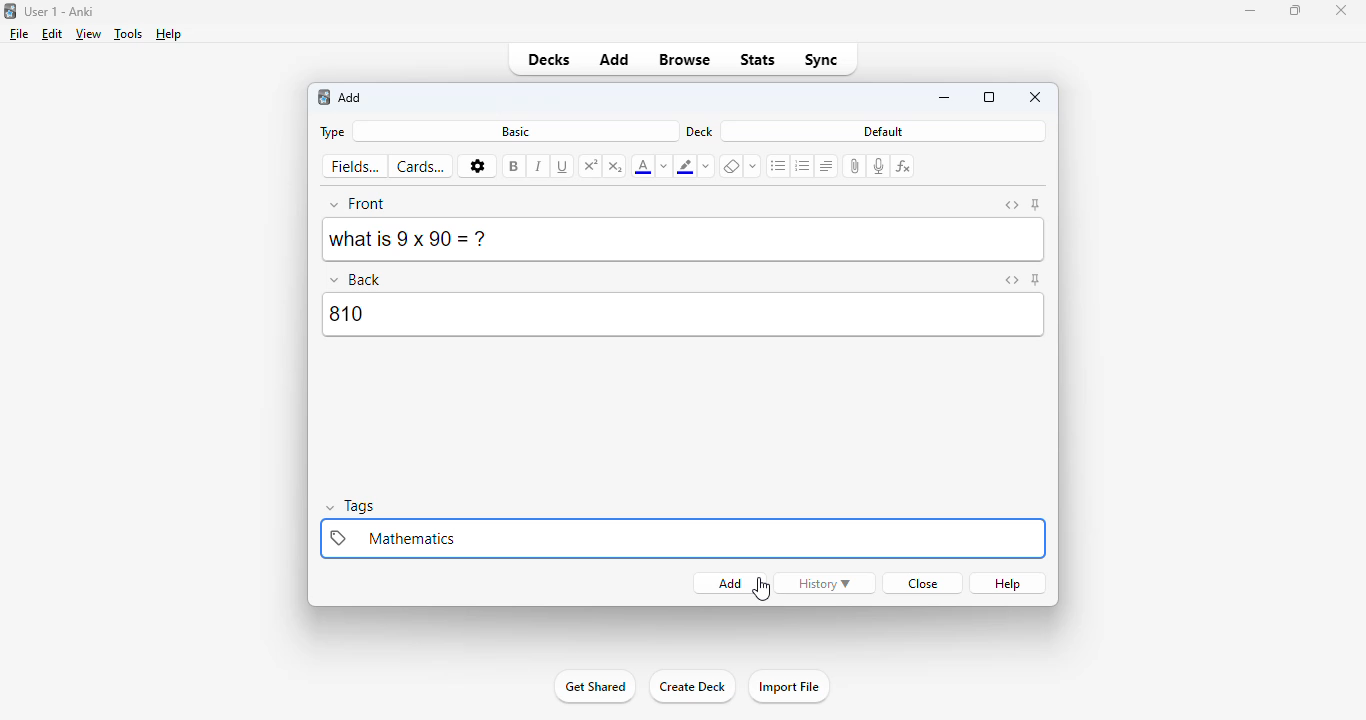 This screenshot has width=1366, height=720. What do you see at coordinates (686, 166) in the screenshot?
I see `text highlight color` at bounding box center [686, 166].